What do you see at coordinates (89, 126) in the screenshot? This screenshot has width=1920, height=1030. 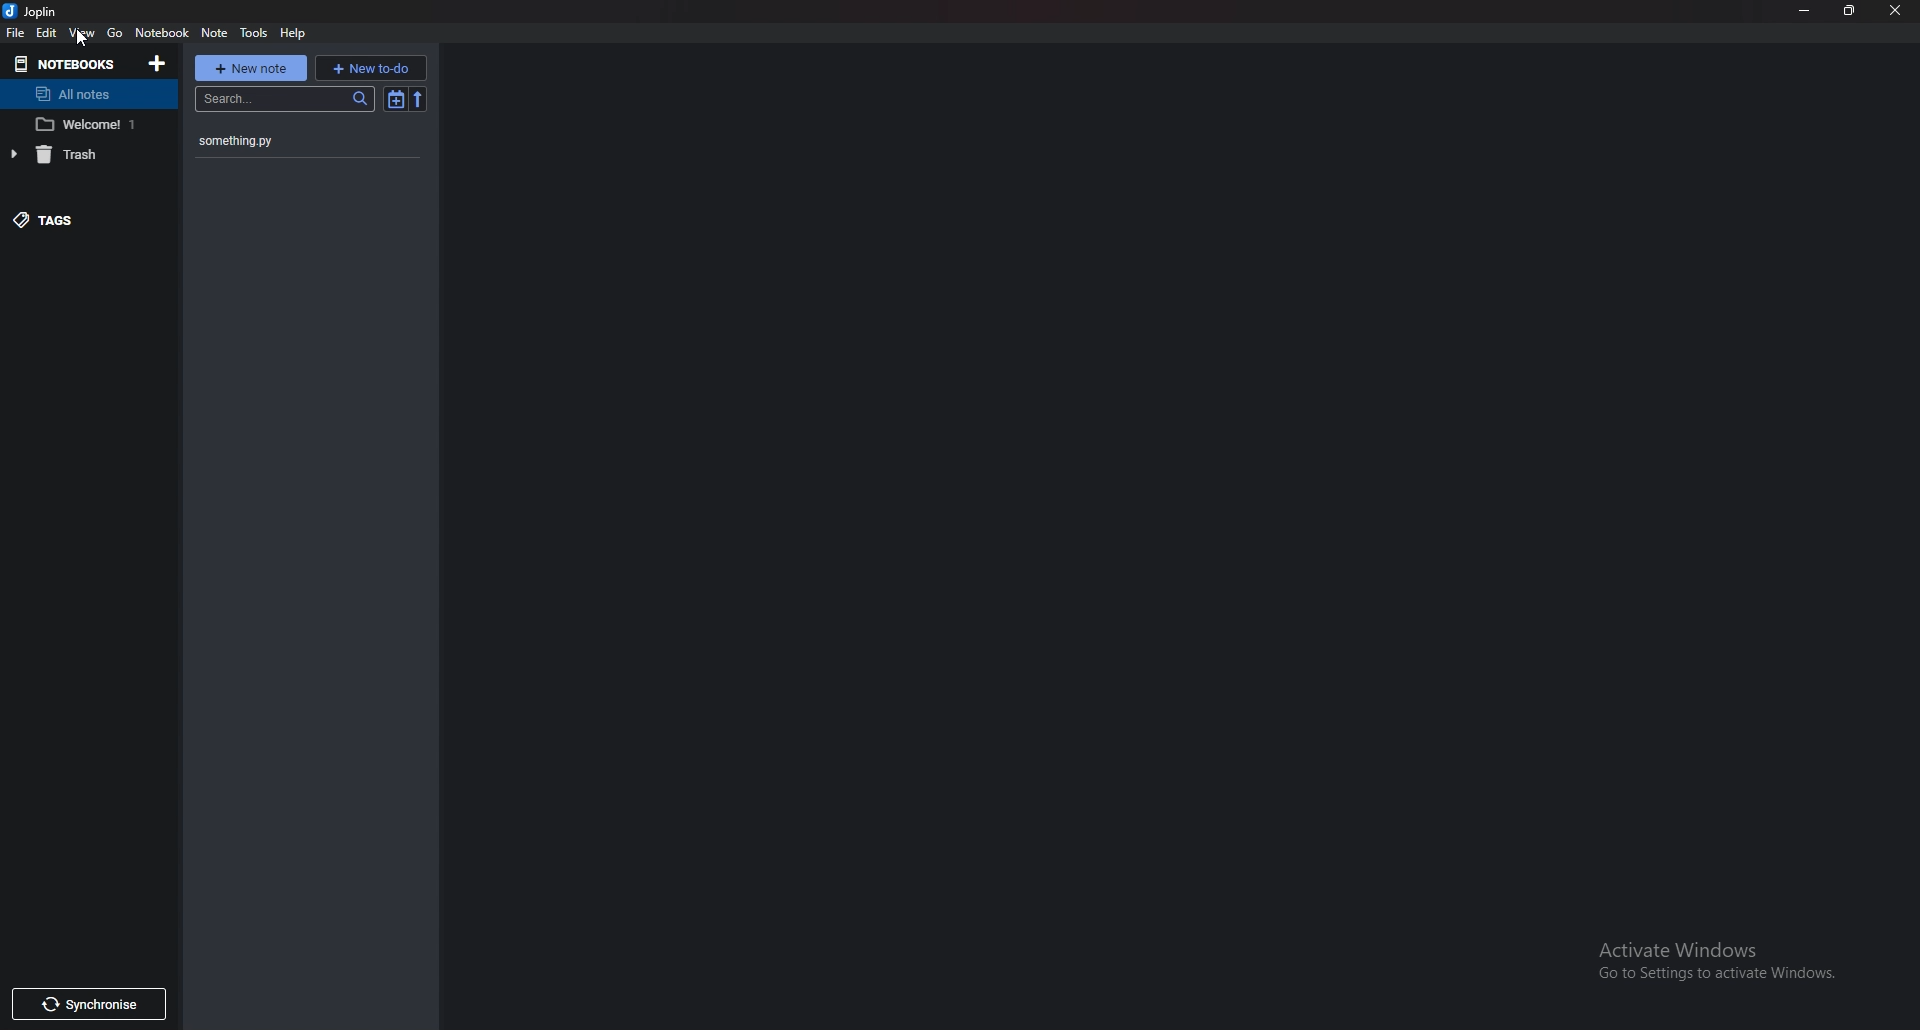 I see `notebook` at bounding box center [89, 126].